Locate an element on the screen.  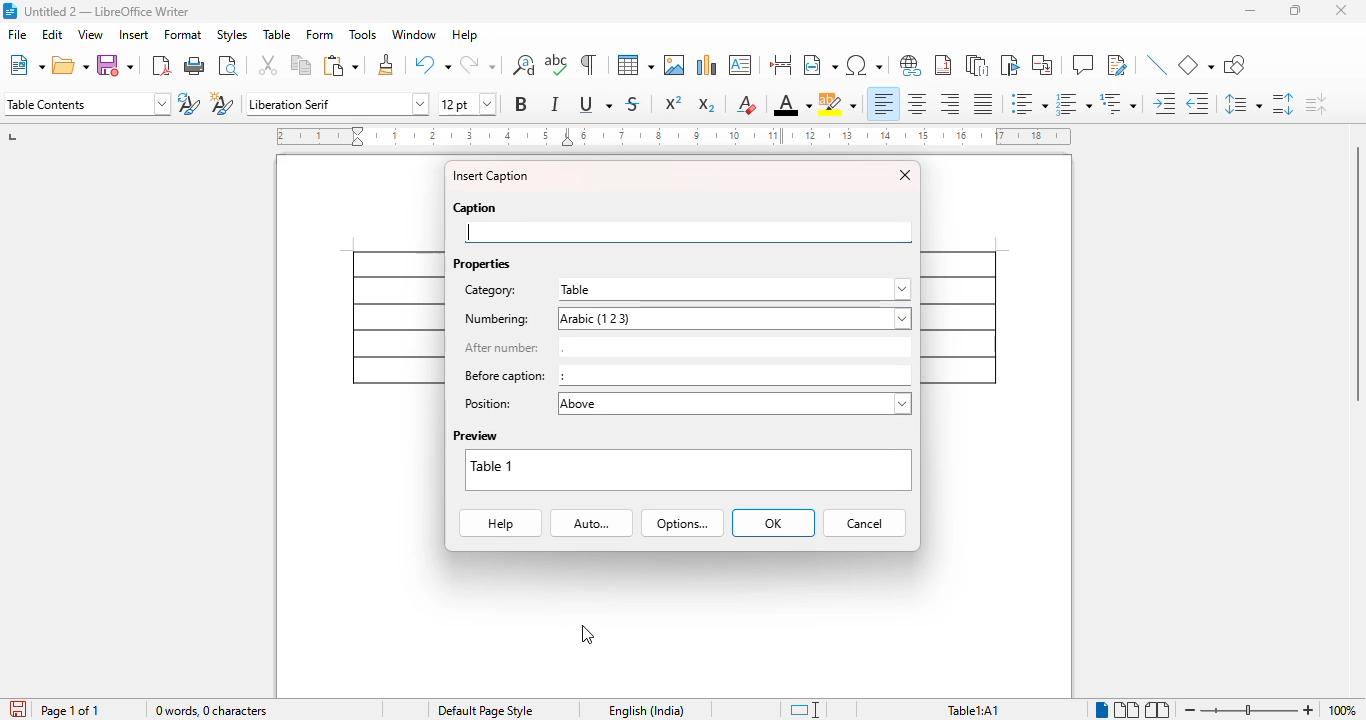
insert line is located at coordinates (1157, 64).